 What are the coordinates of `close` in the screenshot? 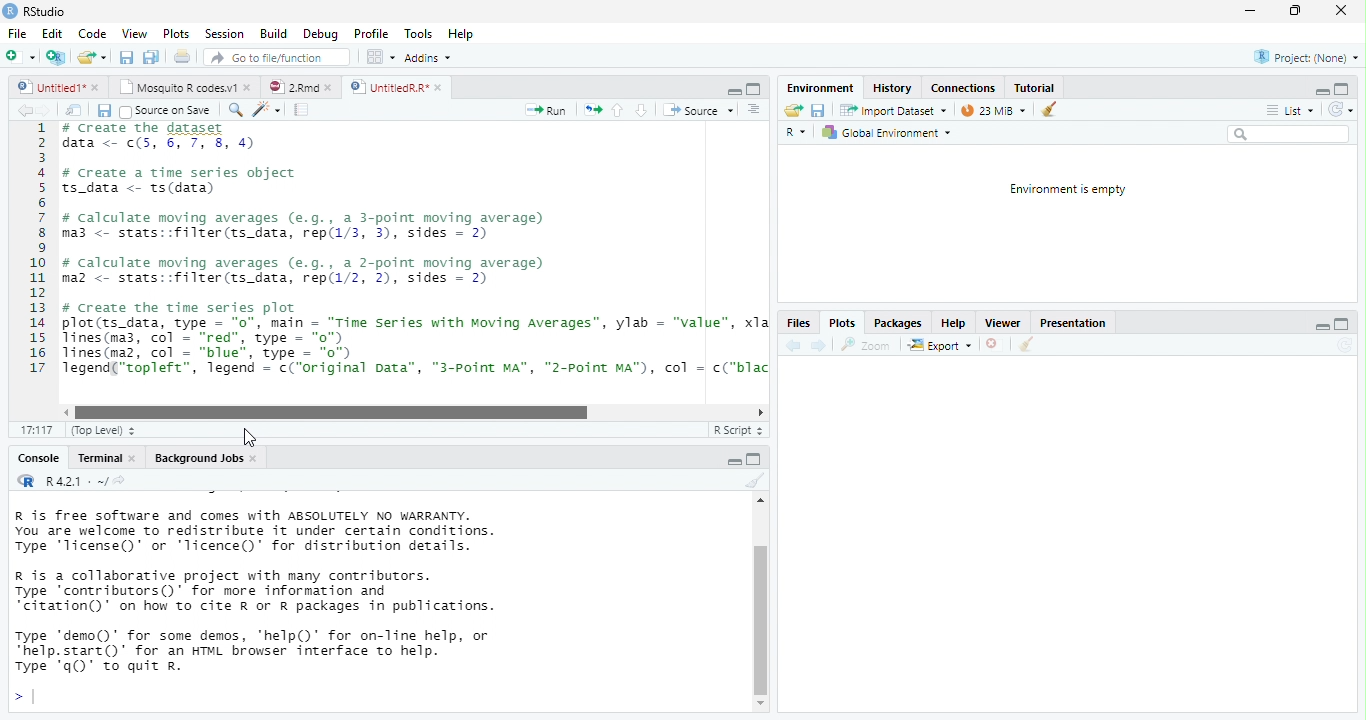 It's located at (97, 88).